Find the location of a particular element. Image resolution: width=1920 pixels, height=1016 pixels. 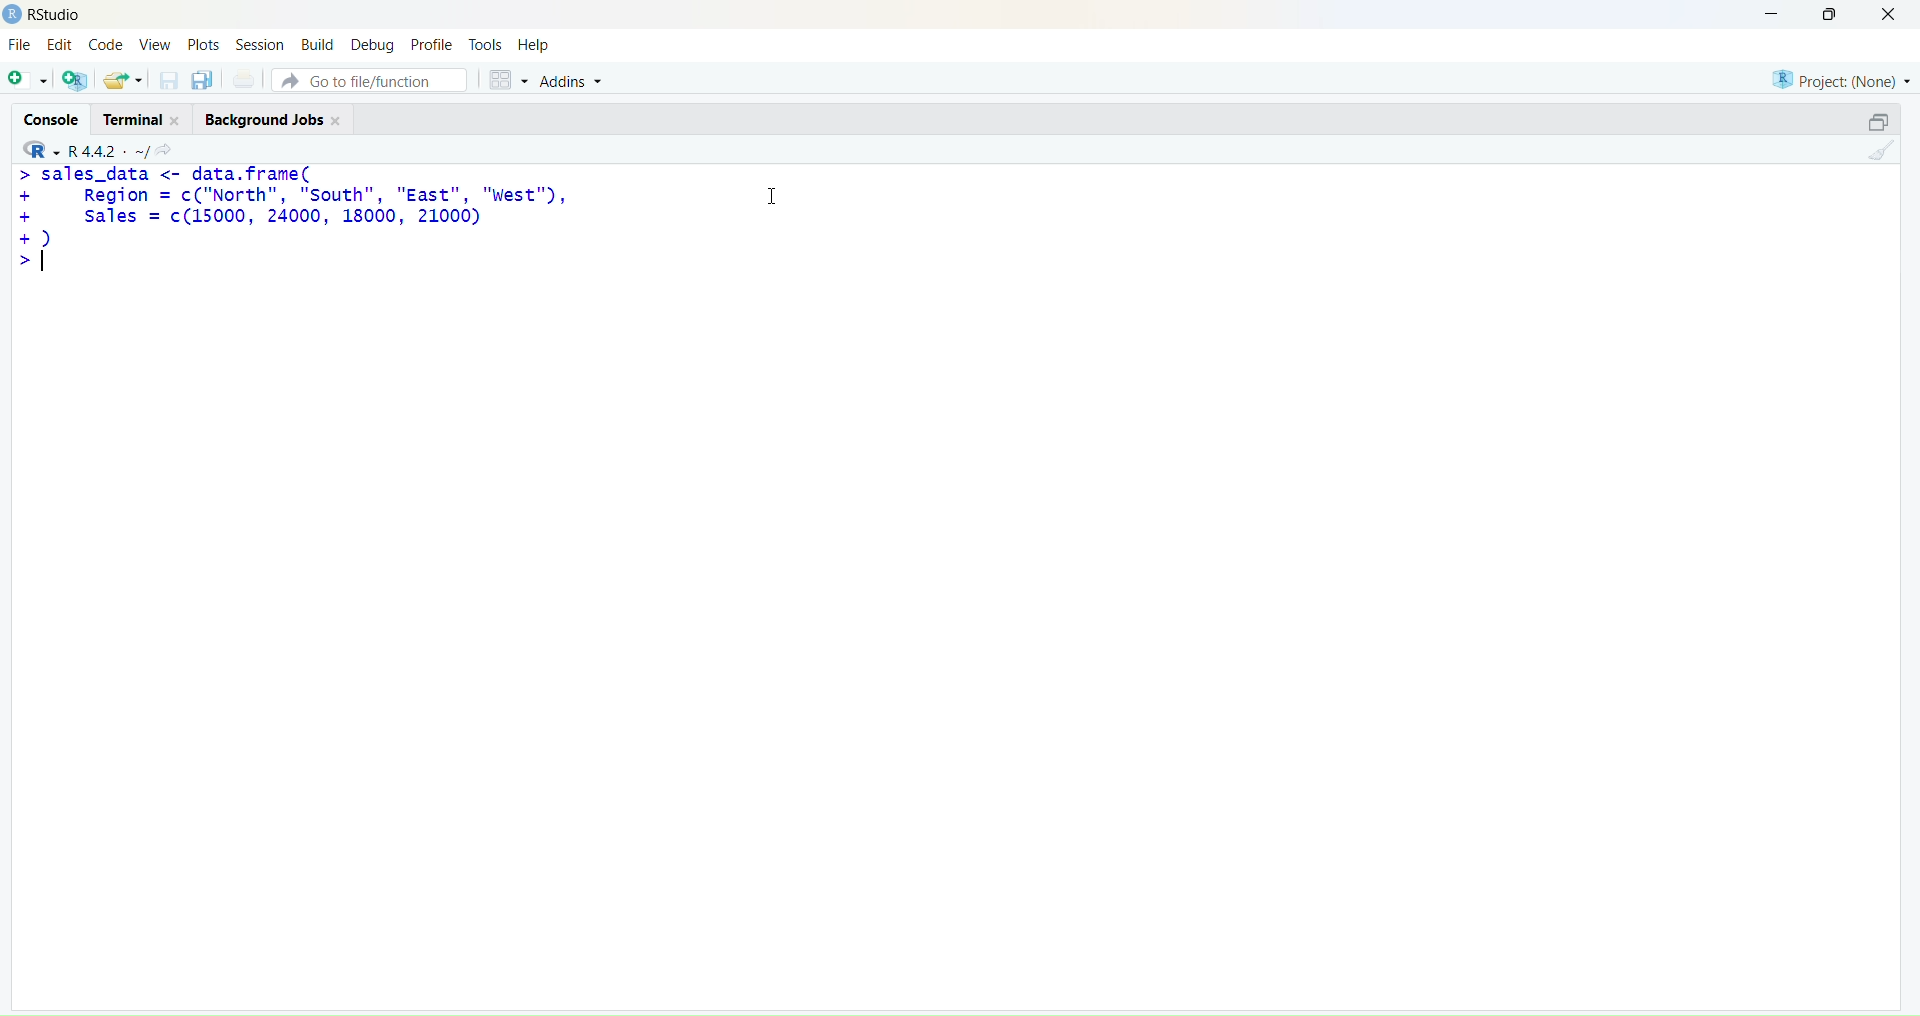

Project: (None) is located at coordinates (1841, 77).